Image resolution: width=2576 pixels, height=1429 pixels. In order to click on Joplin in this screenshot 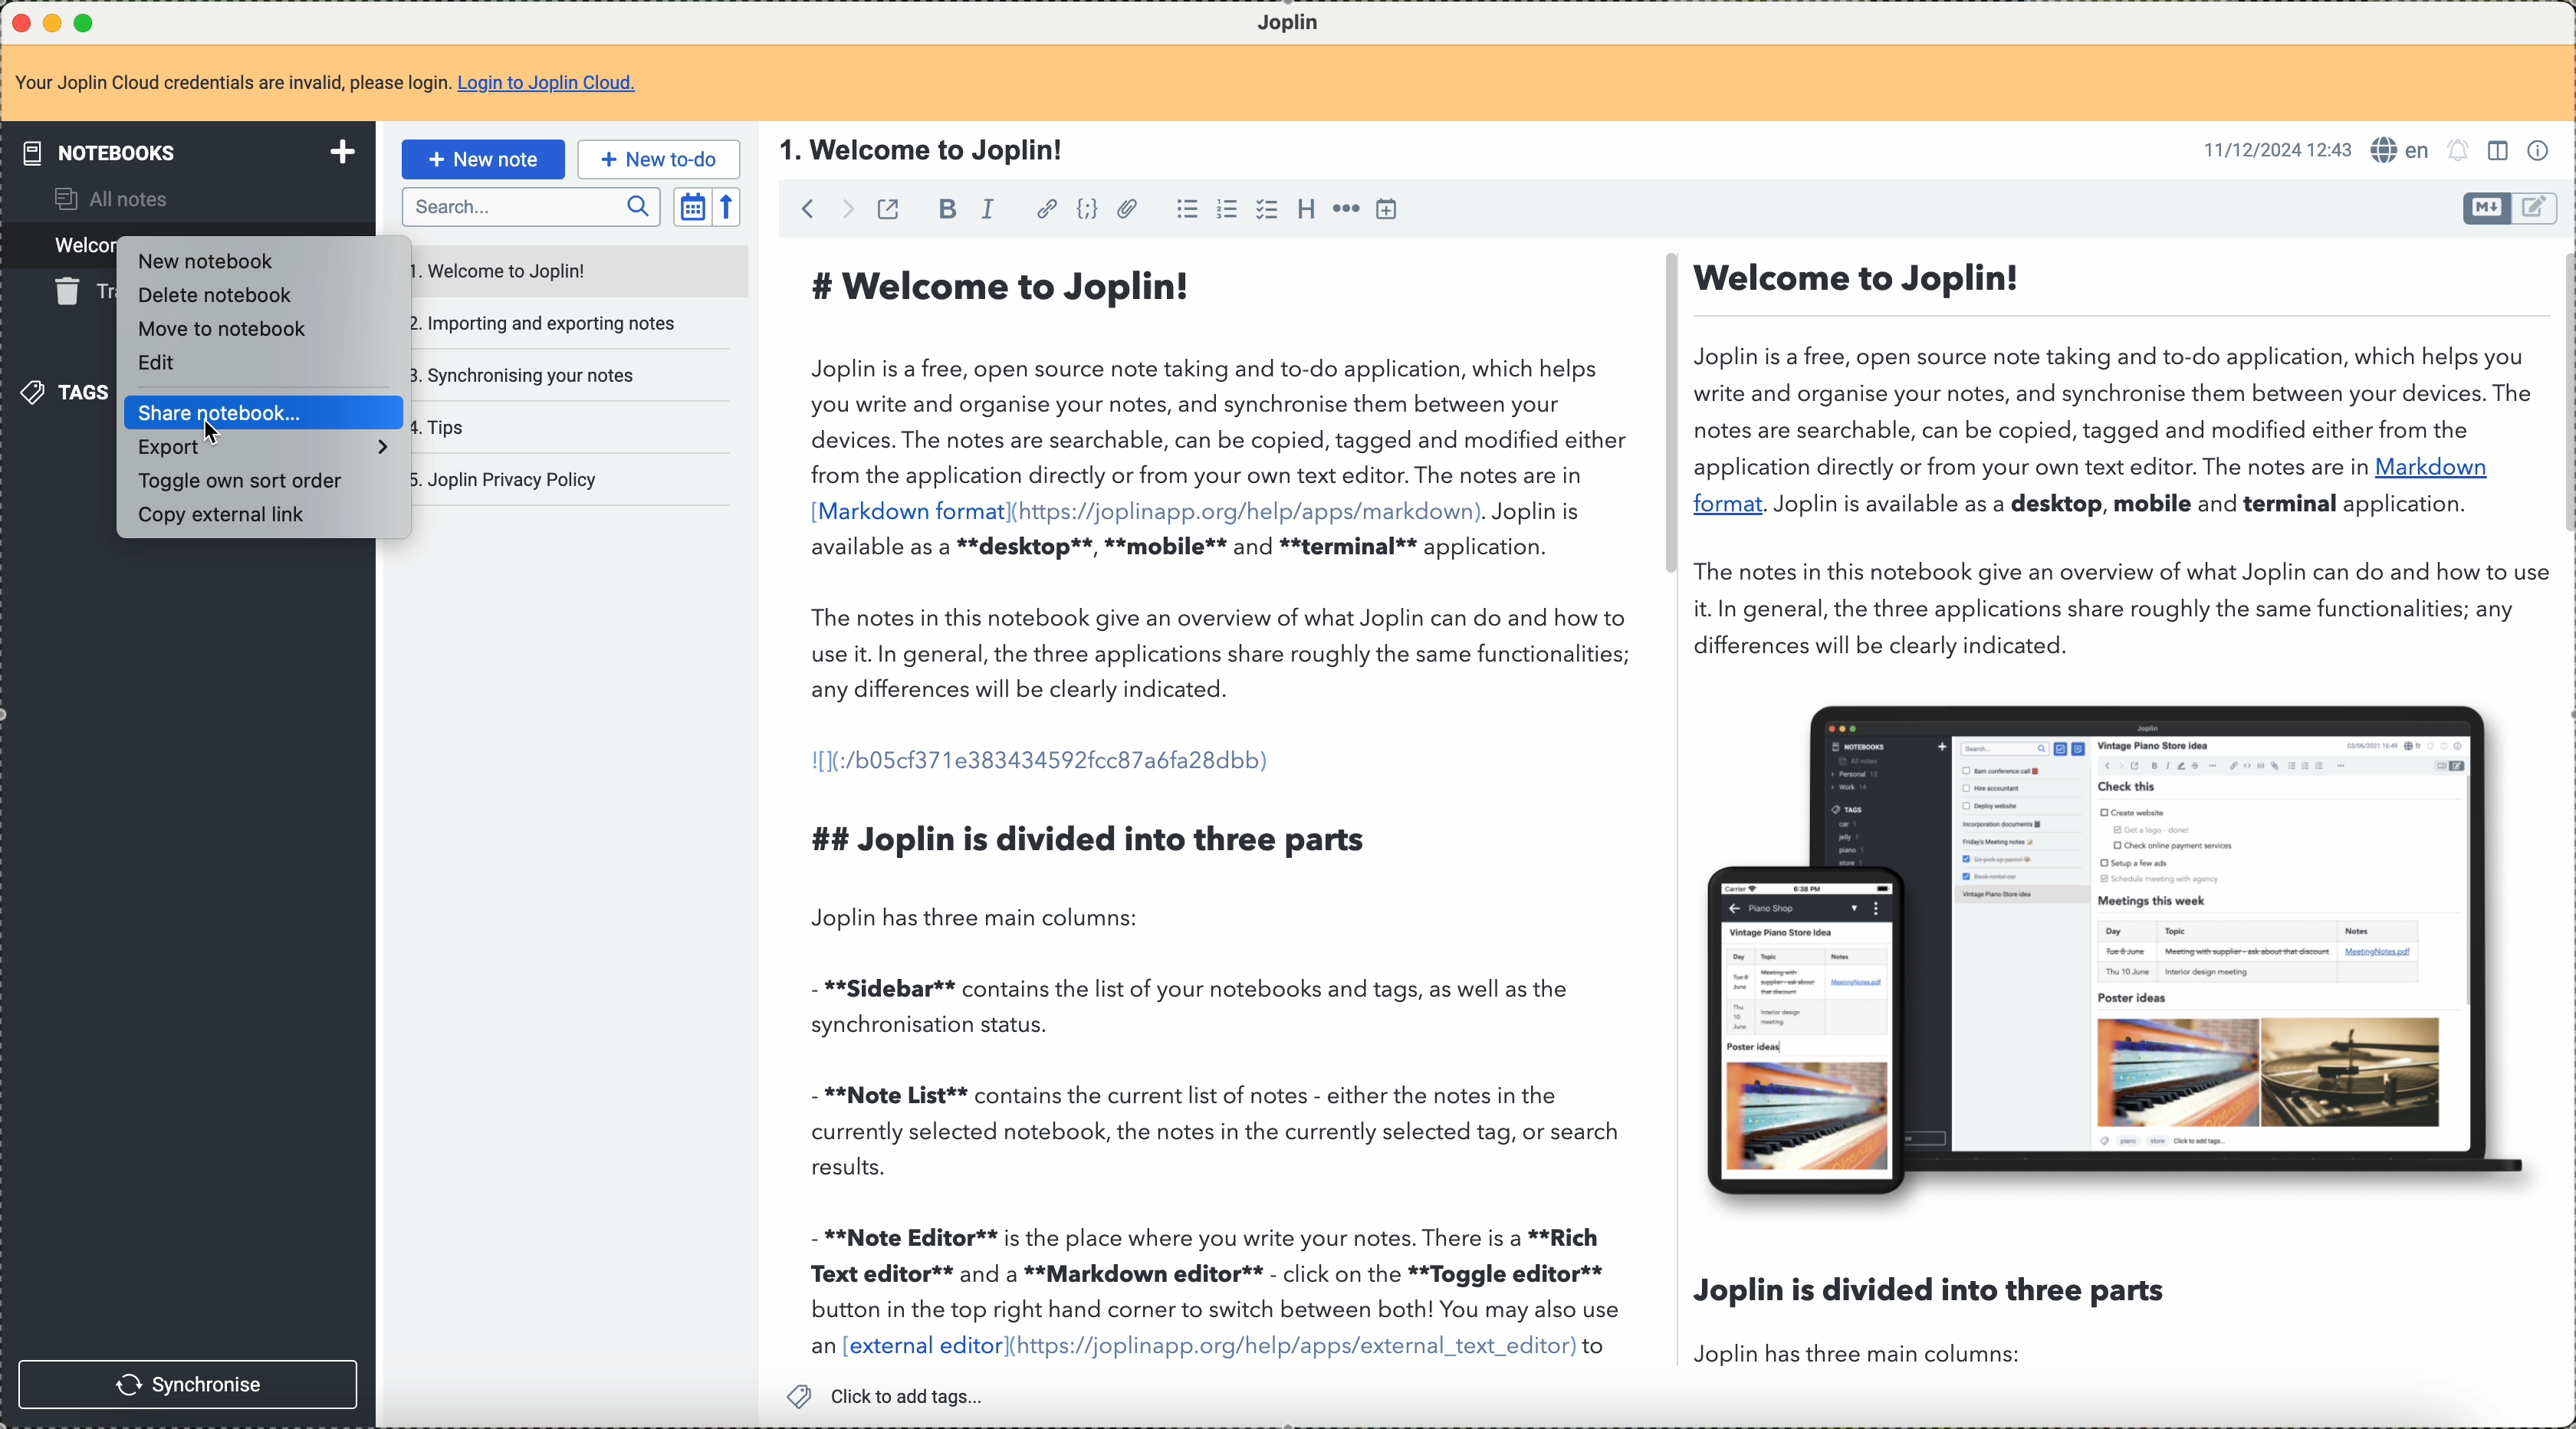, I will do `click(1302, 20)`.